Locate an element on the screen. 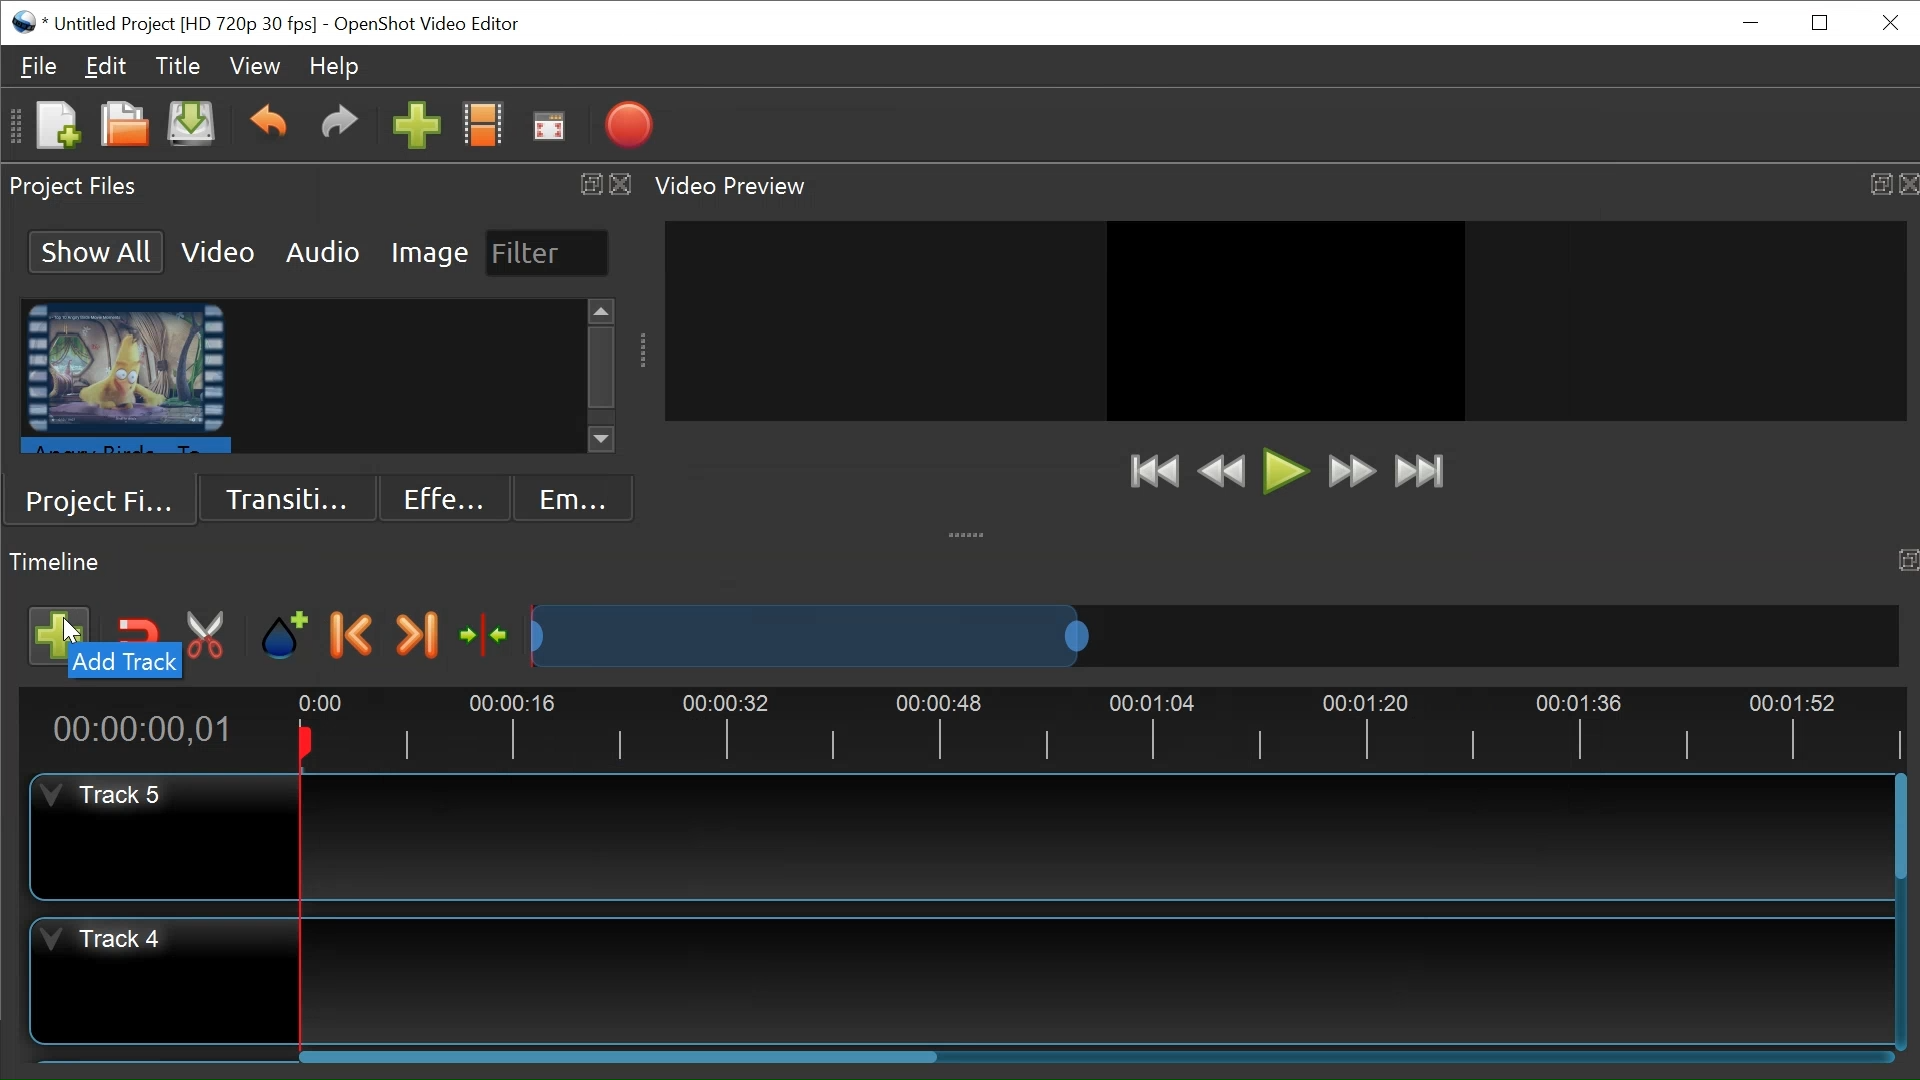  Next Marker is located at coordinates (418, 634).